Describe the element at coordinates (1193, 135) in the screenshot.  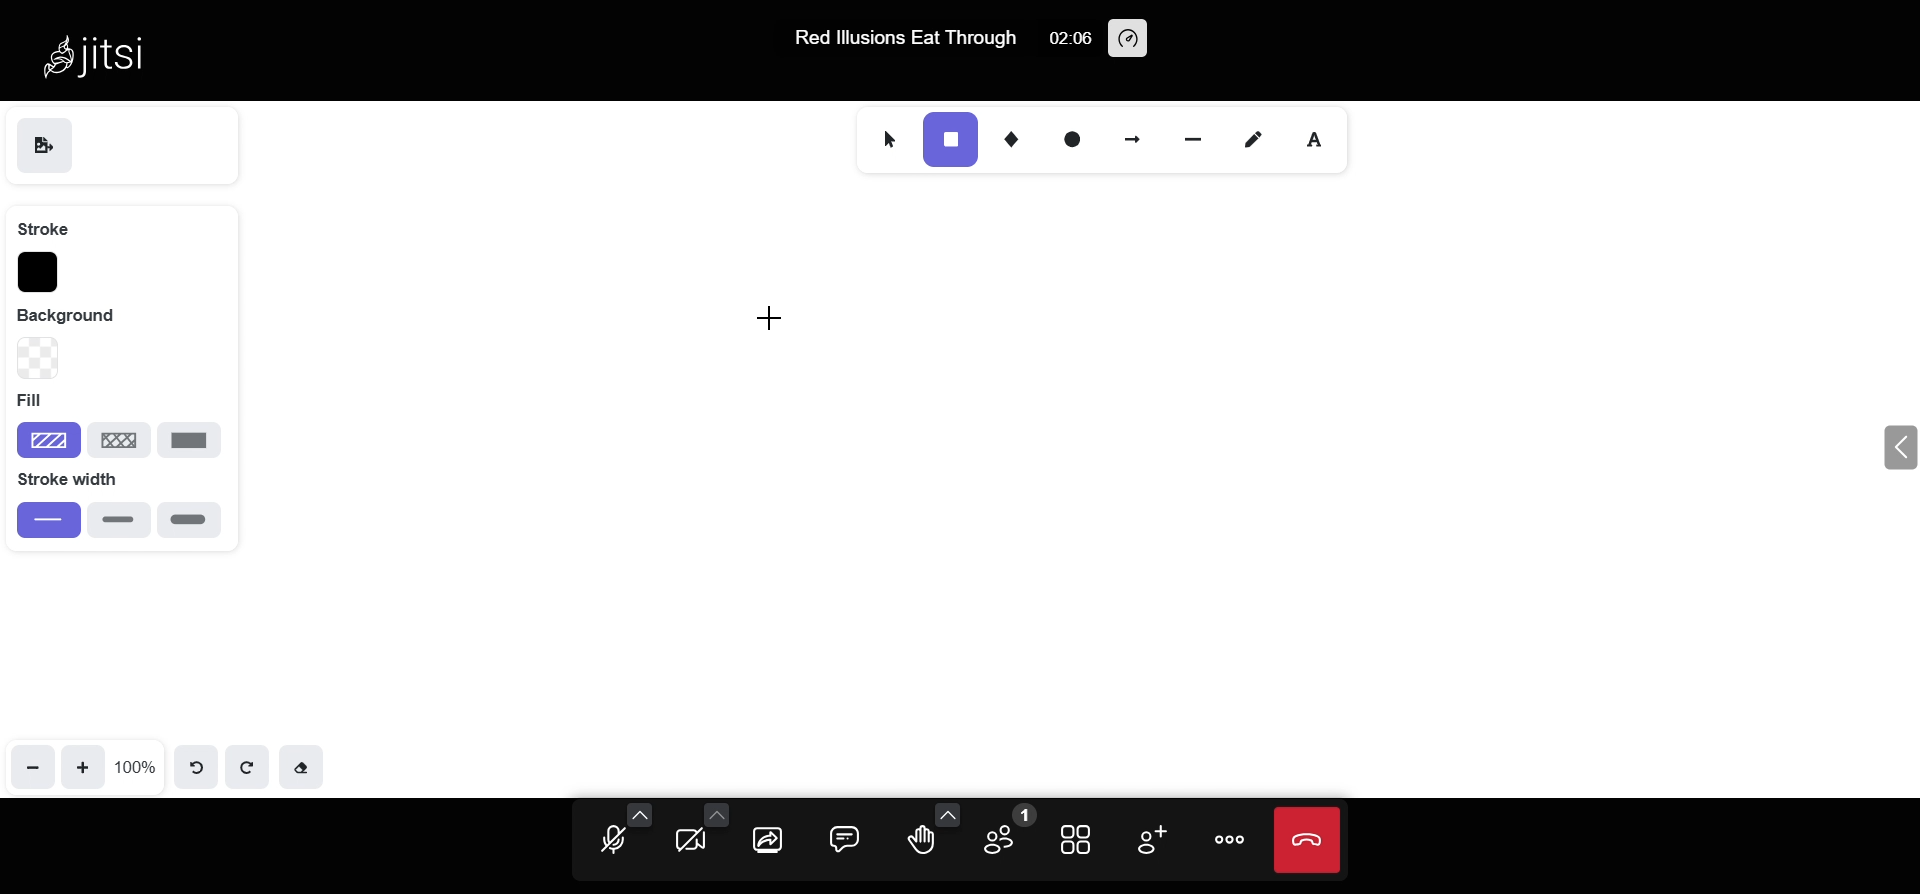
I see `line` at that location.